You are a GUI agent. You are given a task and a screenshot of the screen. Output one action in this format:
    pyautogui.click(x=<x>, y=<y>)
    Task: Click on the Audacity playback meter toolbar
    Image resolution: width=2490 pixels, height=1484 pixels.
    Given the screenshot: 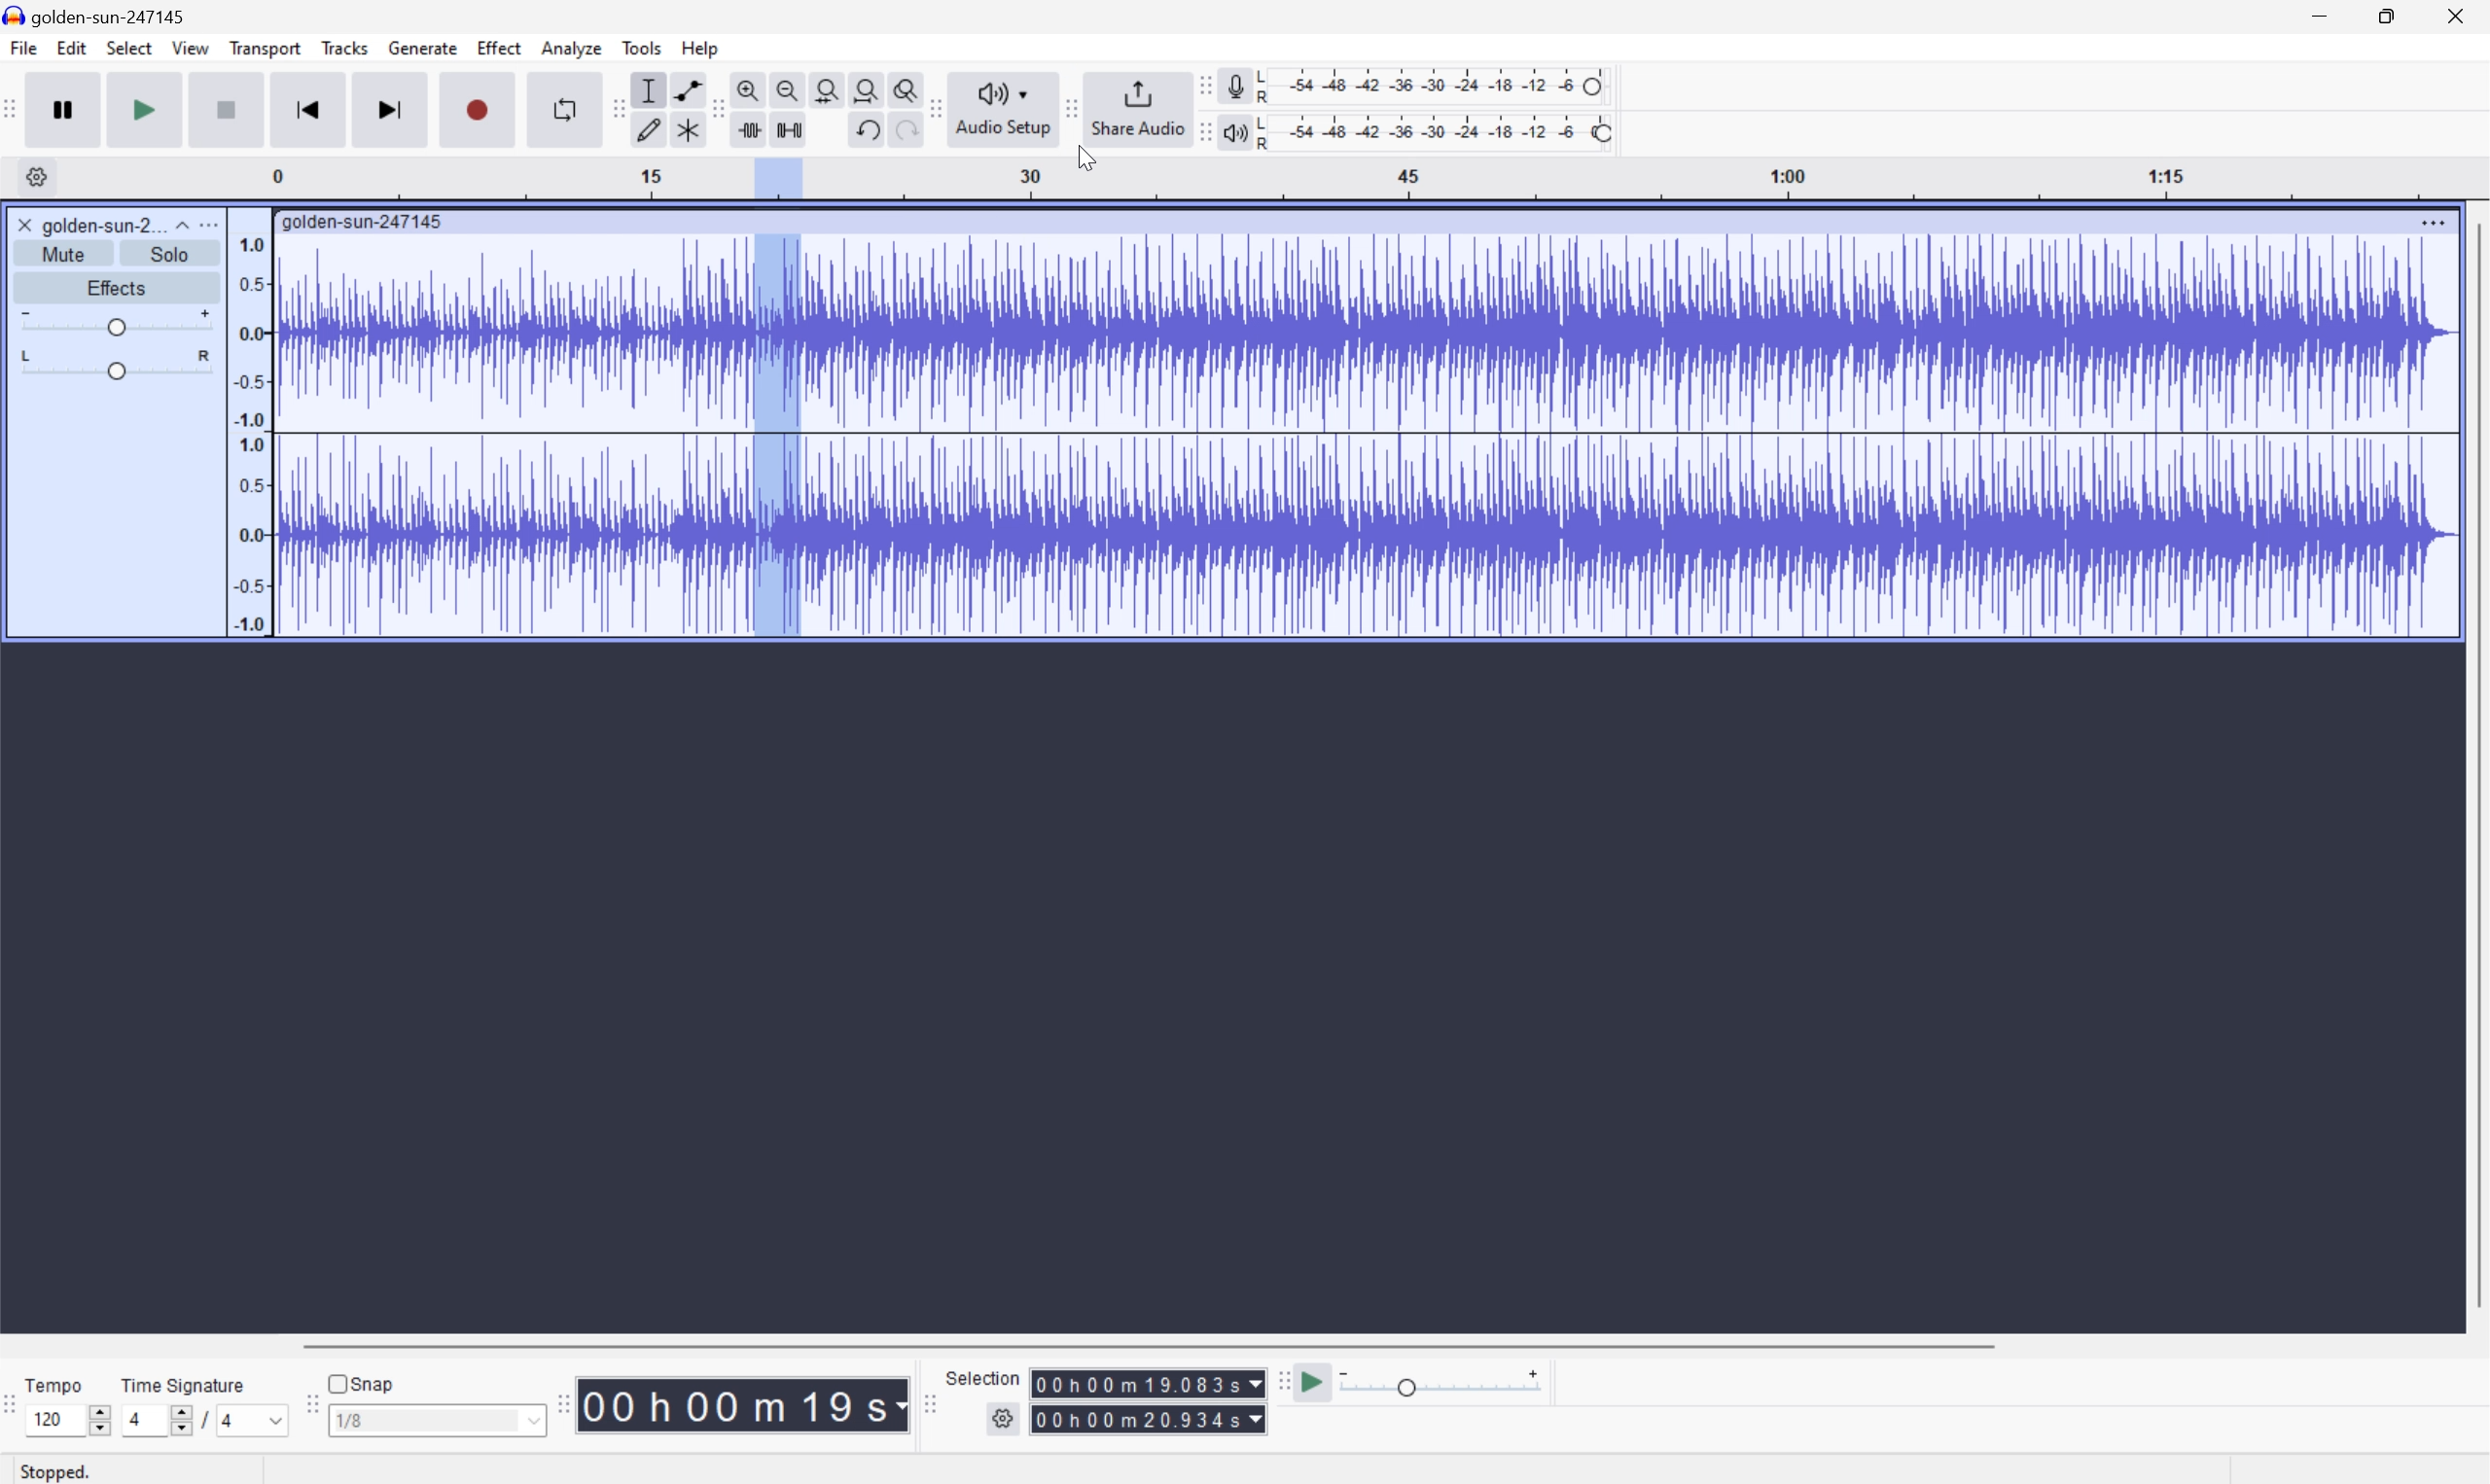 What is the action you would take?
    pyautogui.click(x=1197, y=135)
    